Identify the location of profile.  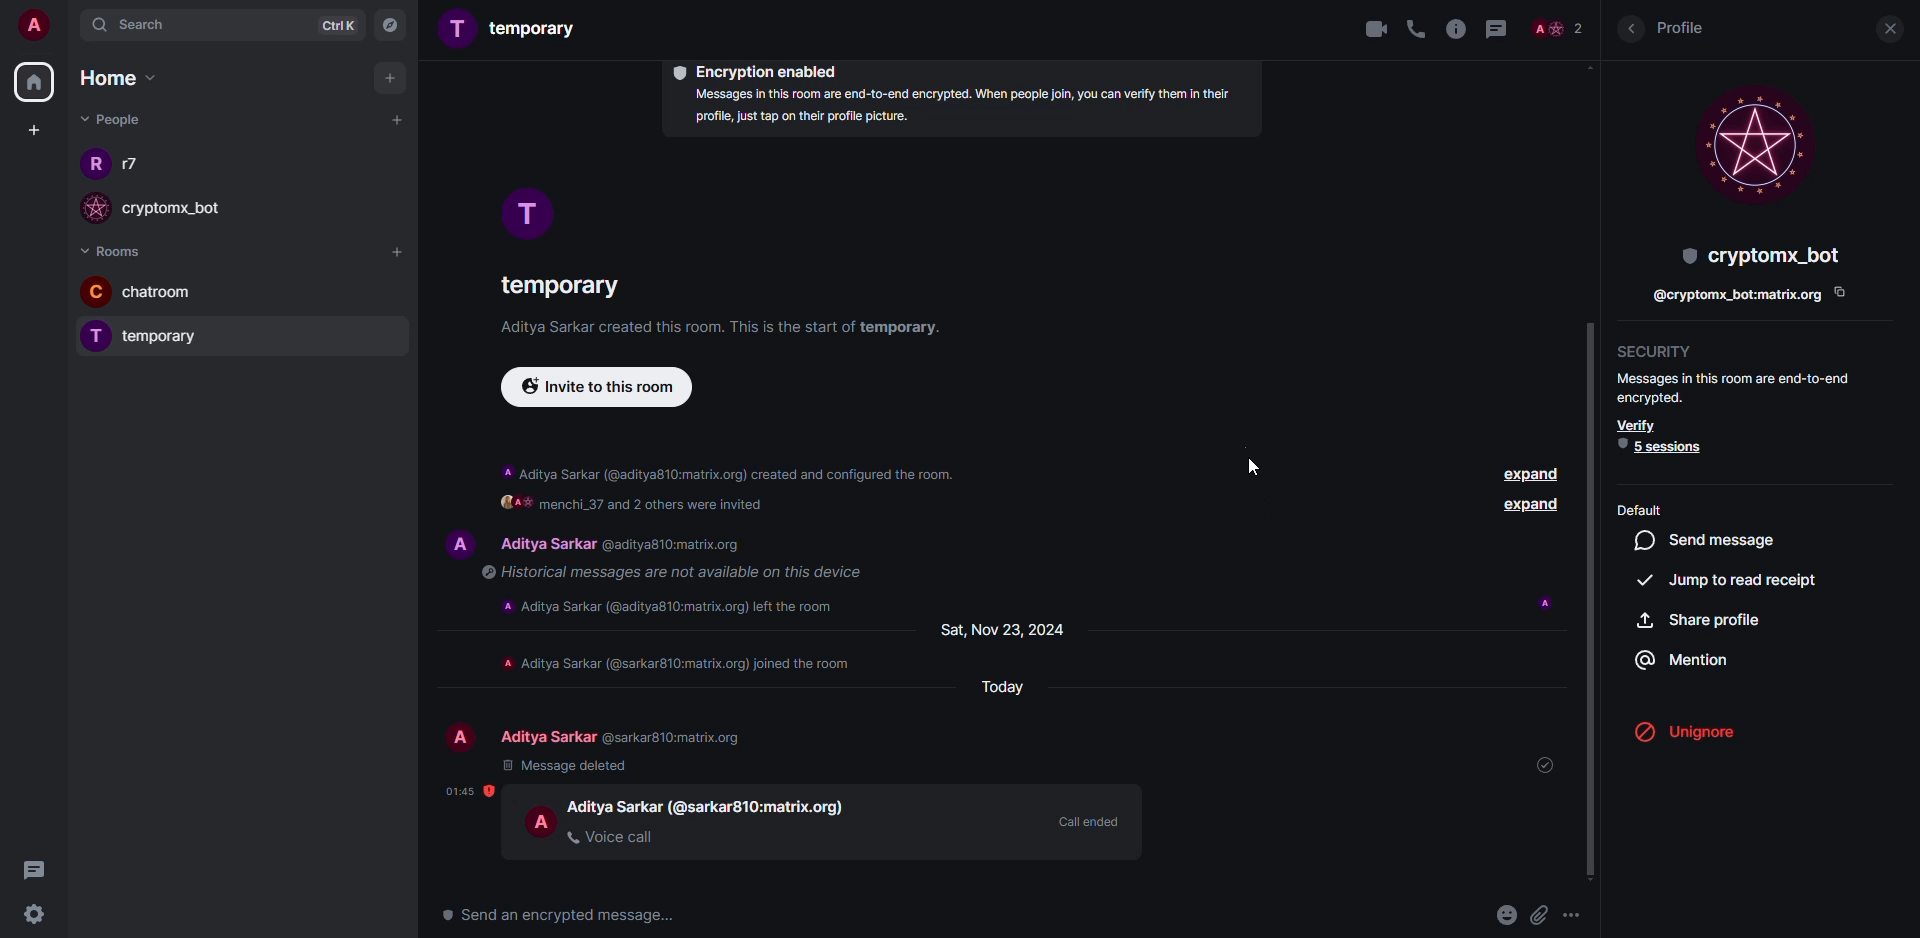
(1687, 29).